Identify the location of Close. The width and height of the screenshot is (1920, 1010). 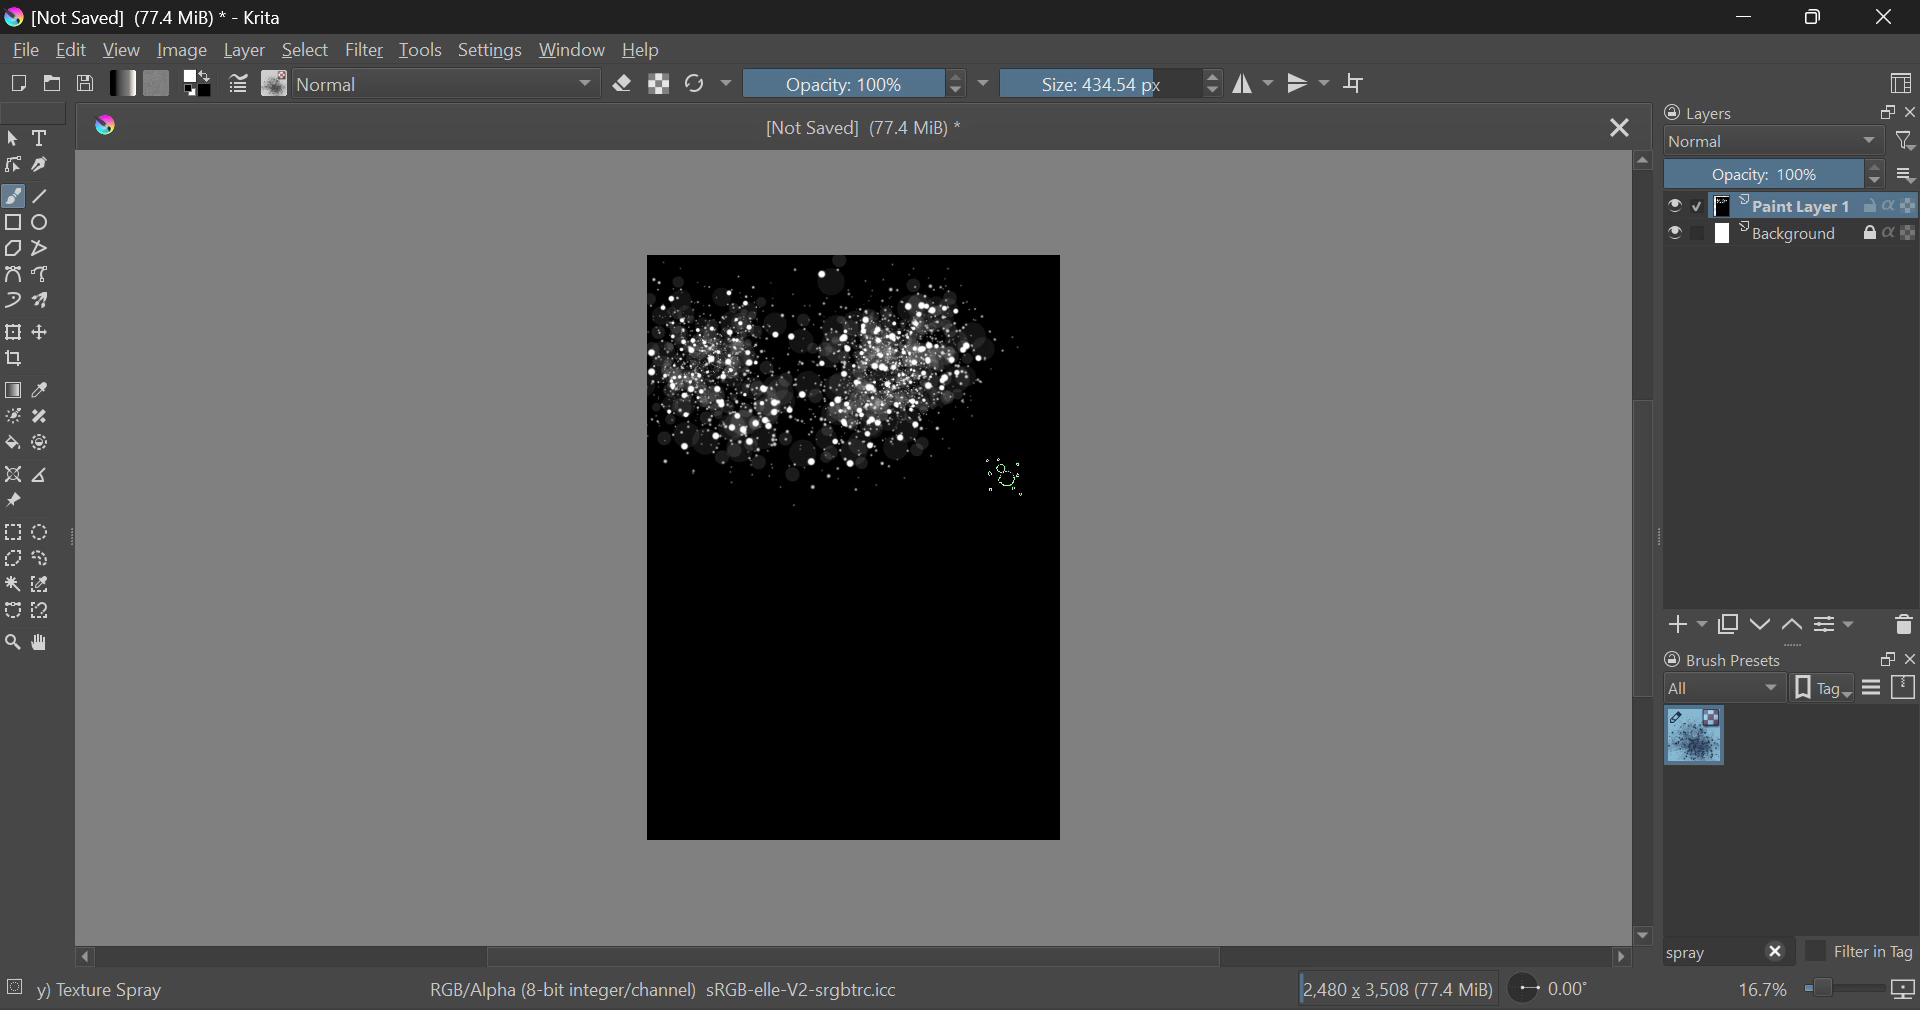
(1884, 17).